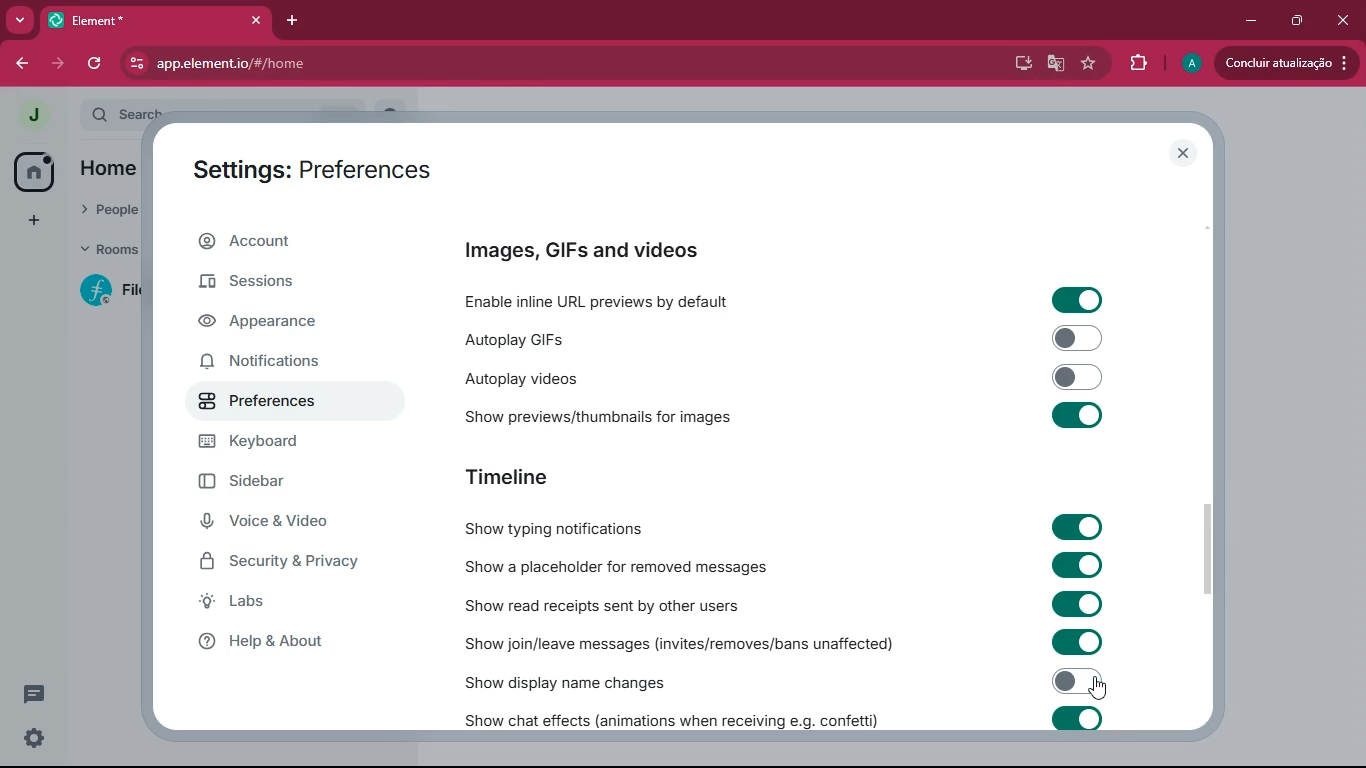 This screenshot has width=1366, height=768. Describe the element at coordinates (608, 415) in the screenshot. I see `show previews/thumbnails for images` at that location.